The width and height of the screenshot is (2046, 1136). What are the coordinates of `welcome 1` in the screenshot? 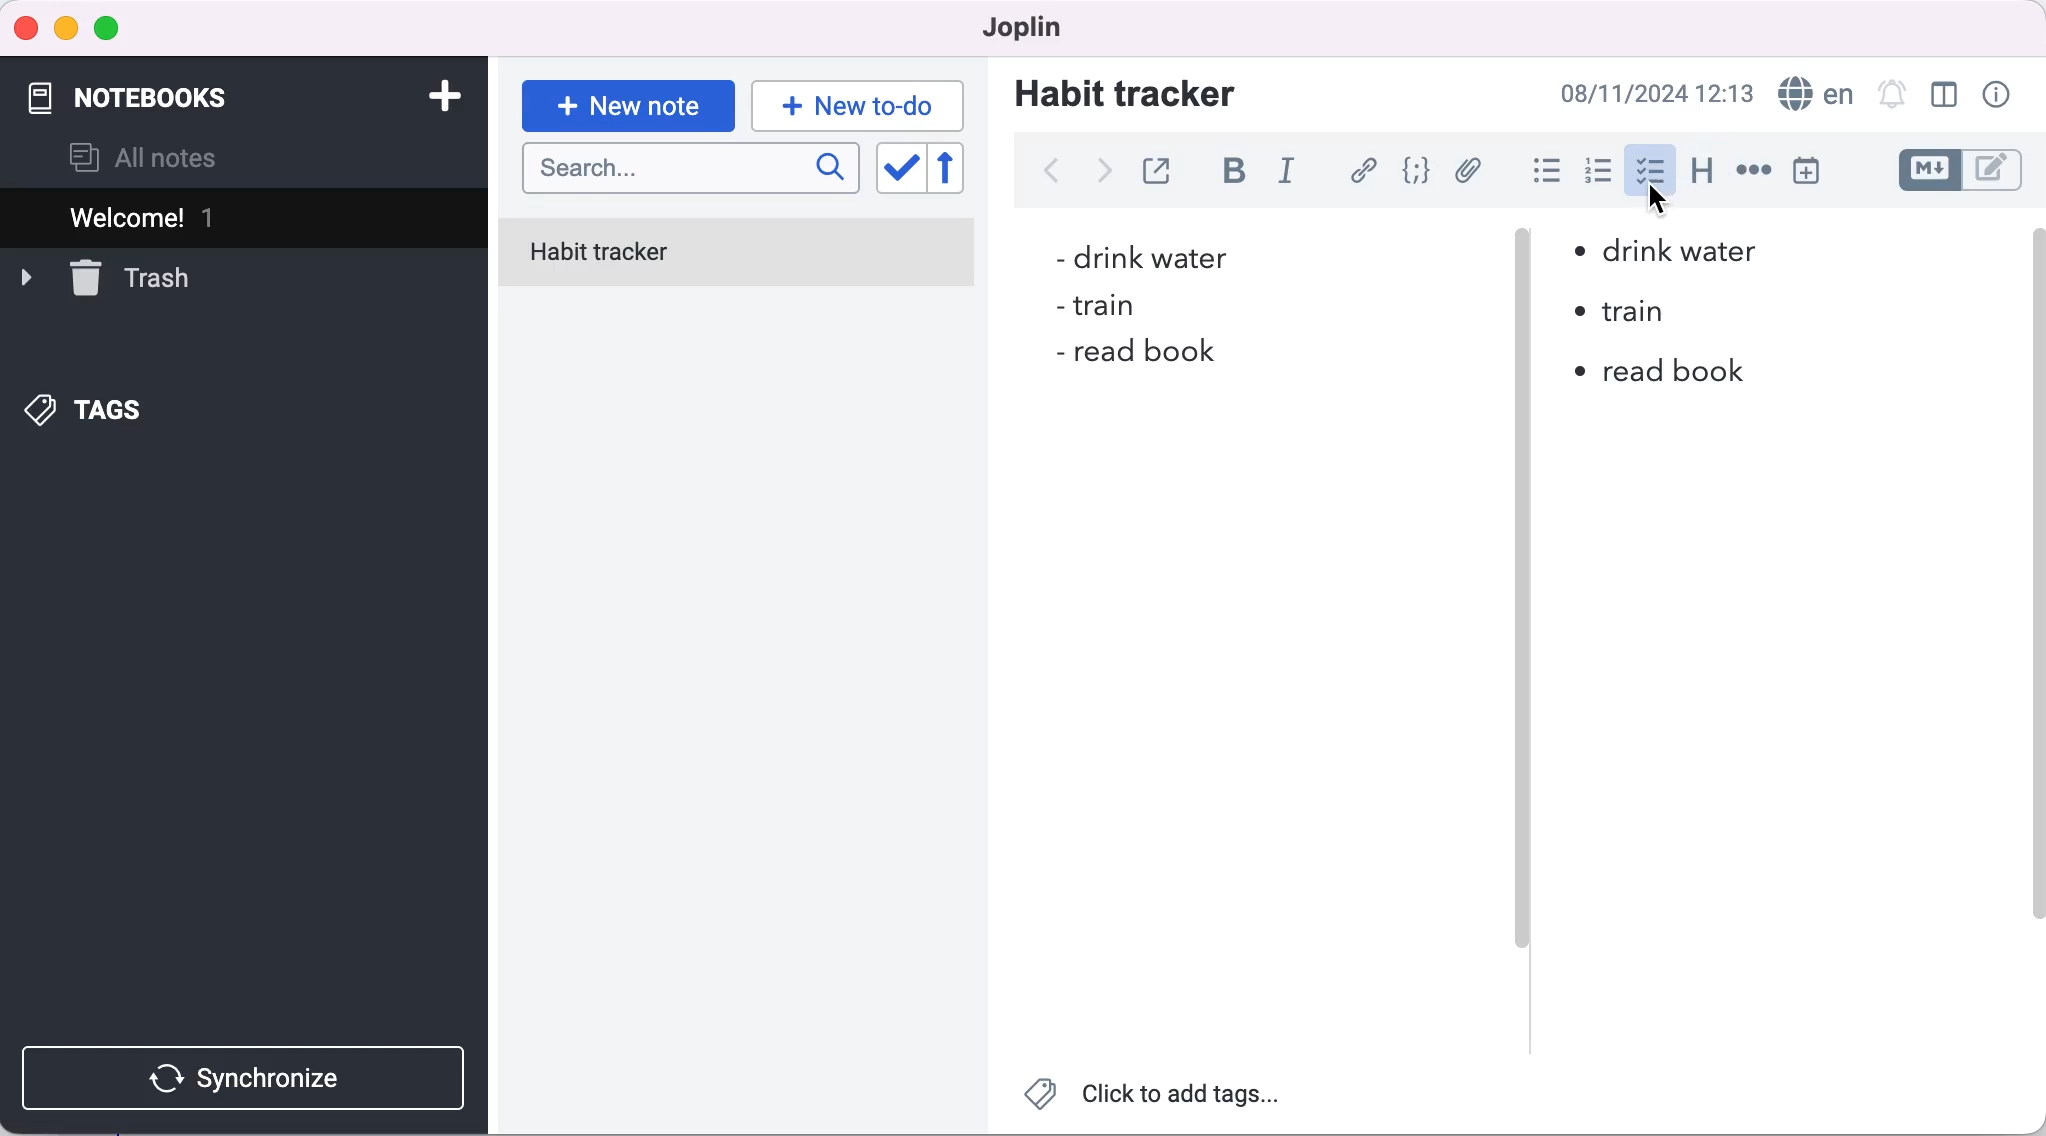 It's located at (248, 217).